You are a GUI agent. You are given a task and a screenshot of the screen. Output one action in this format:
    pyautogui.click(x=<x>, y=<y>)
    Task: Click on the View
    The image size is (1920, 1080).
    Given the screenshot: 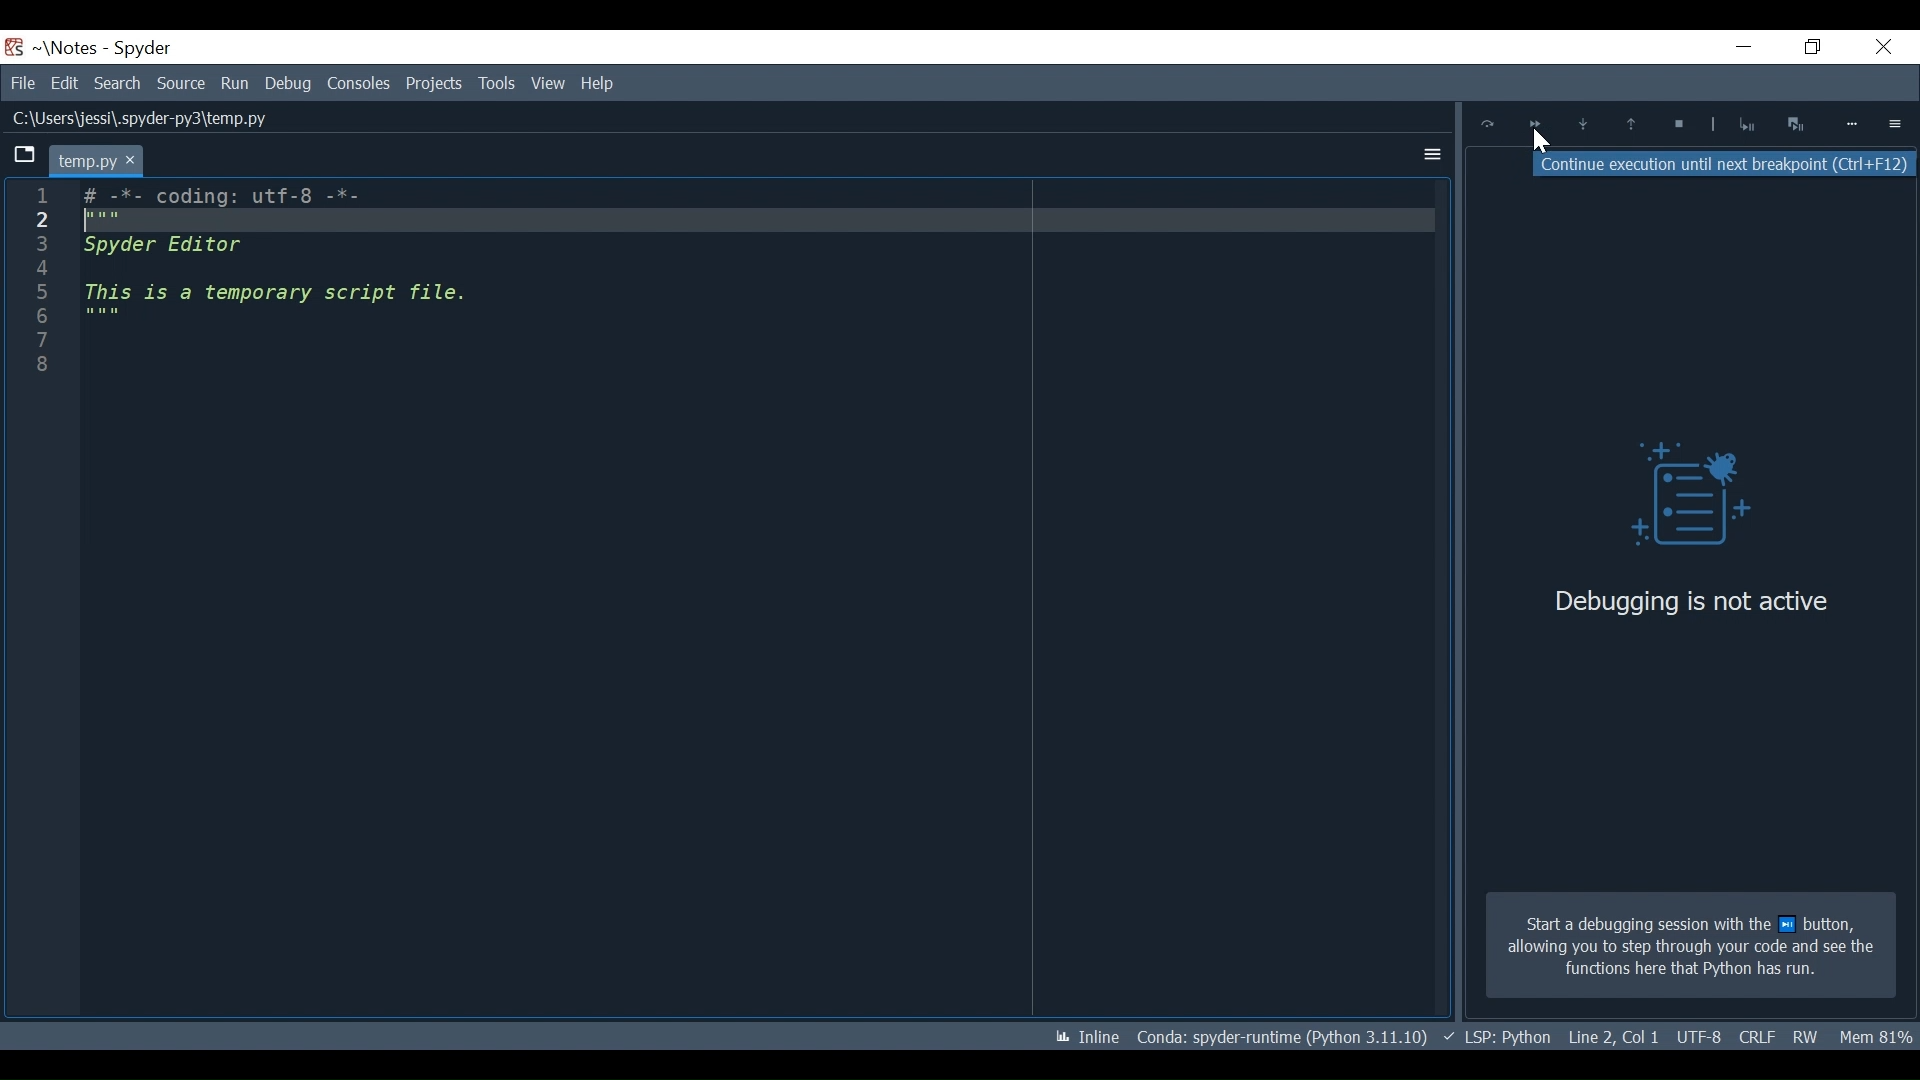 What is the action you would take?
    pyautogui.click(x=496, y=83)
    